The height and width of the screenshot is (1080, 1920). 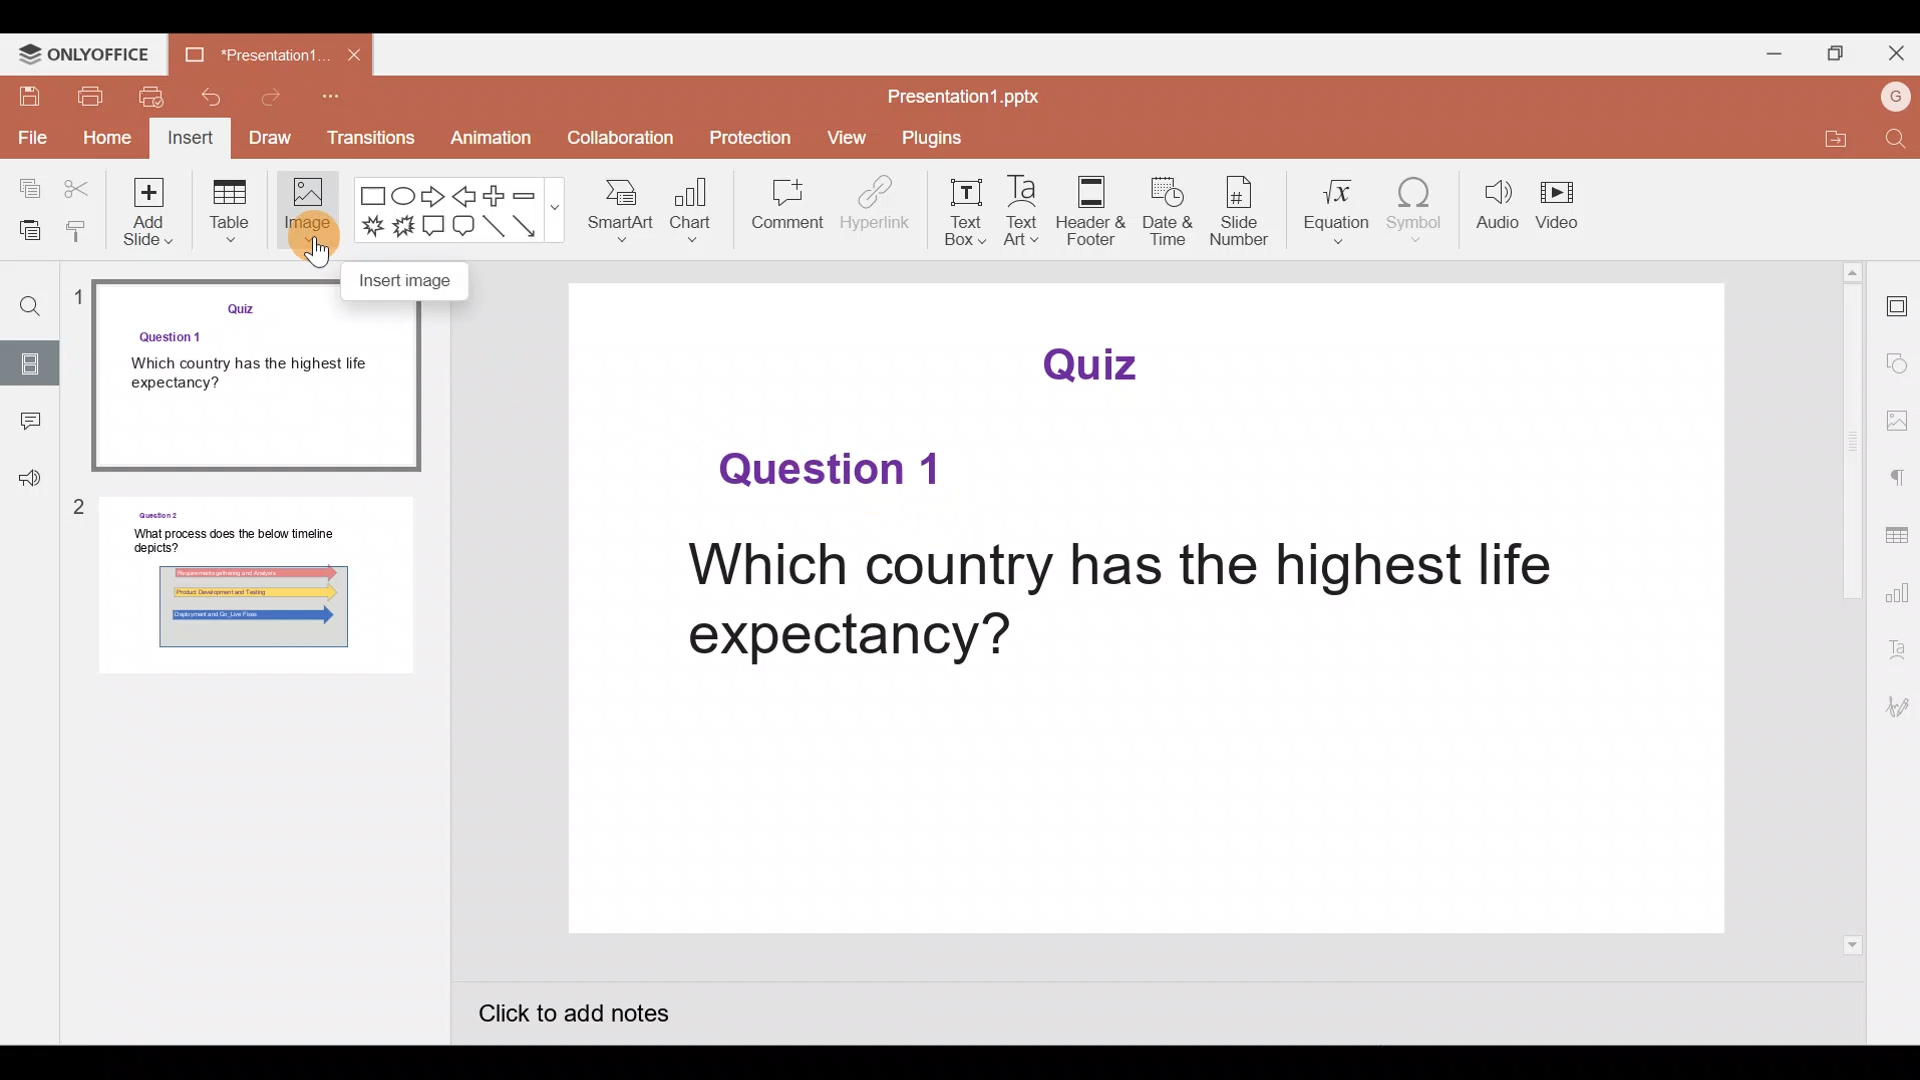 What do you see at coordinates (307, 213) in the screenshot?
I see `Image` at bounding box center [307, 213].